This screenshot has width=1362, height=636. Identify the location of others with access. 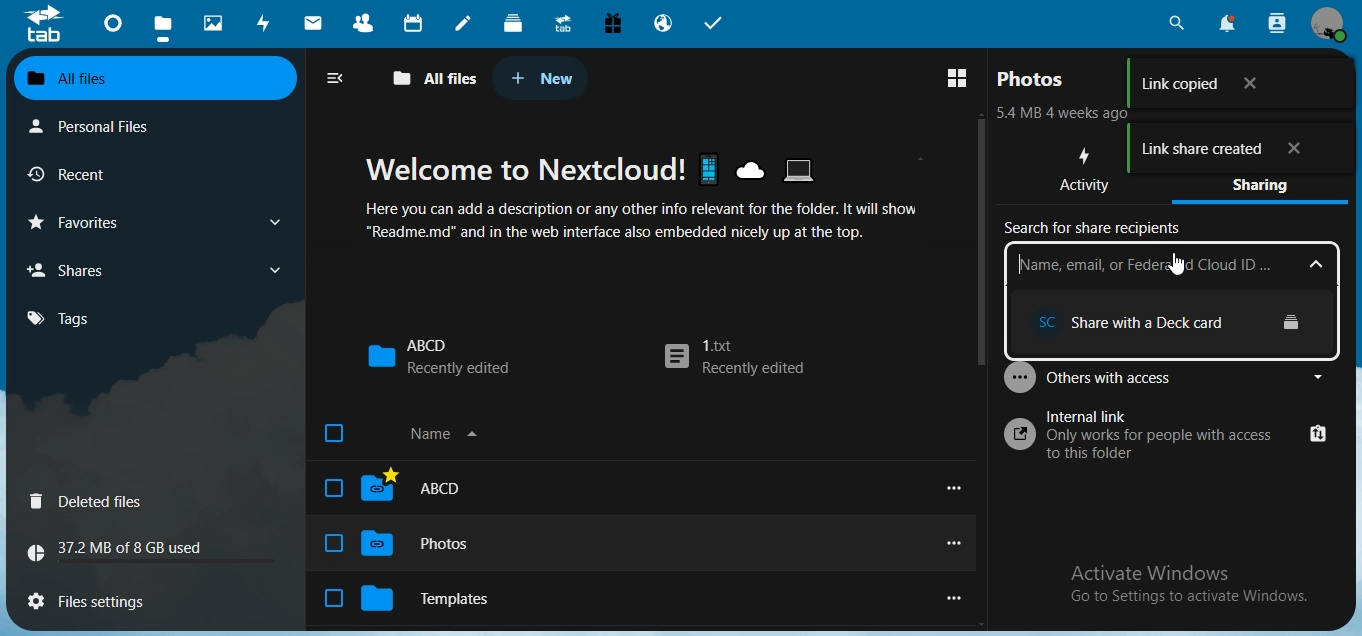
(1167, 375).